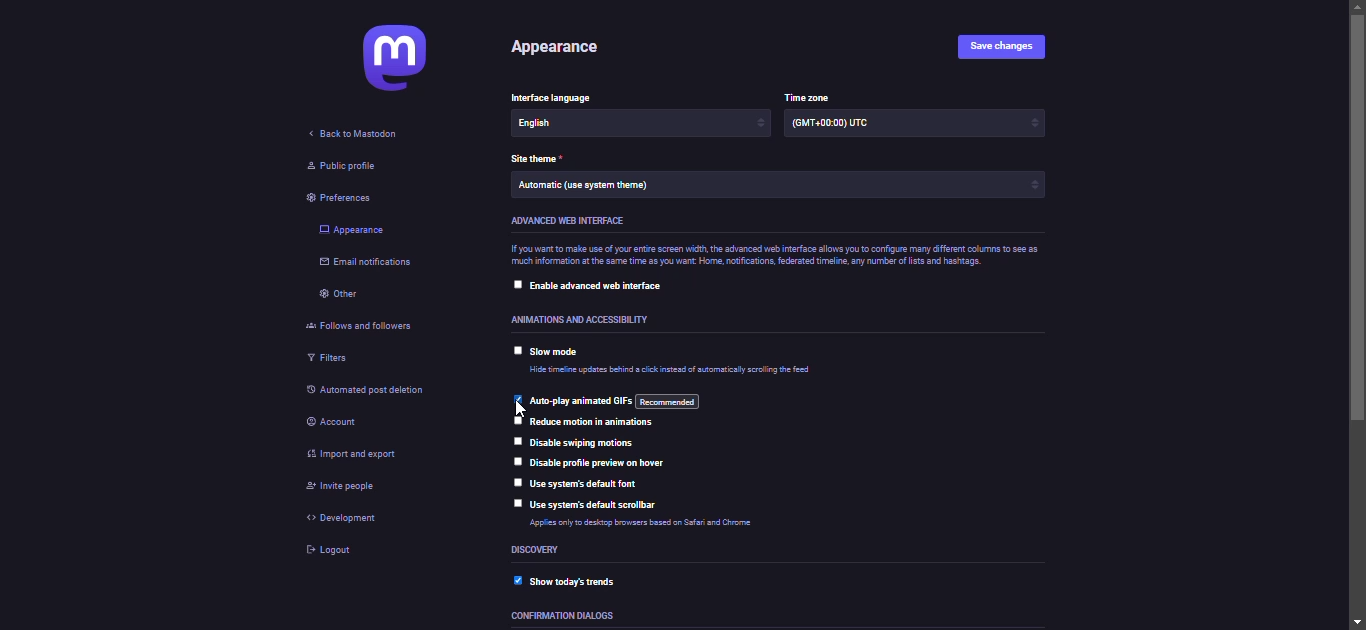  What do you see at coordinates (345, 487) in the screenshot?
I see `invite people` at bounding box center [345, 487].